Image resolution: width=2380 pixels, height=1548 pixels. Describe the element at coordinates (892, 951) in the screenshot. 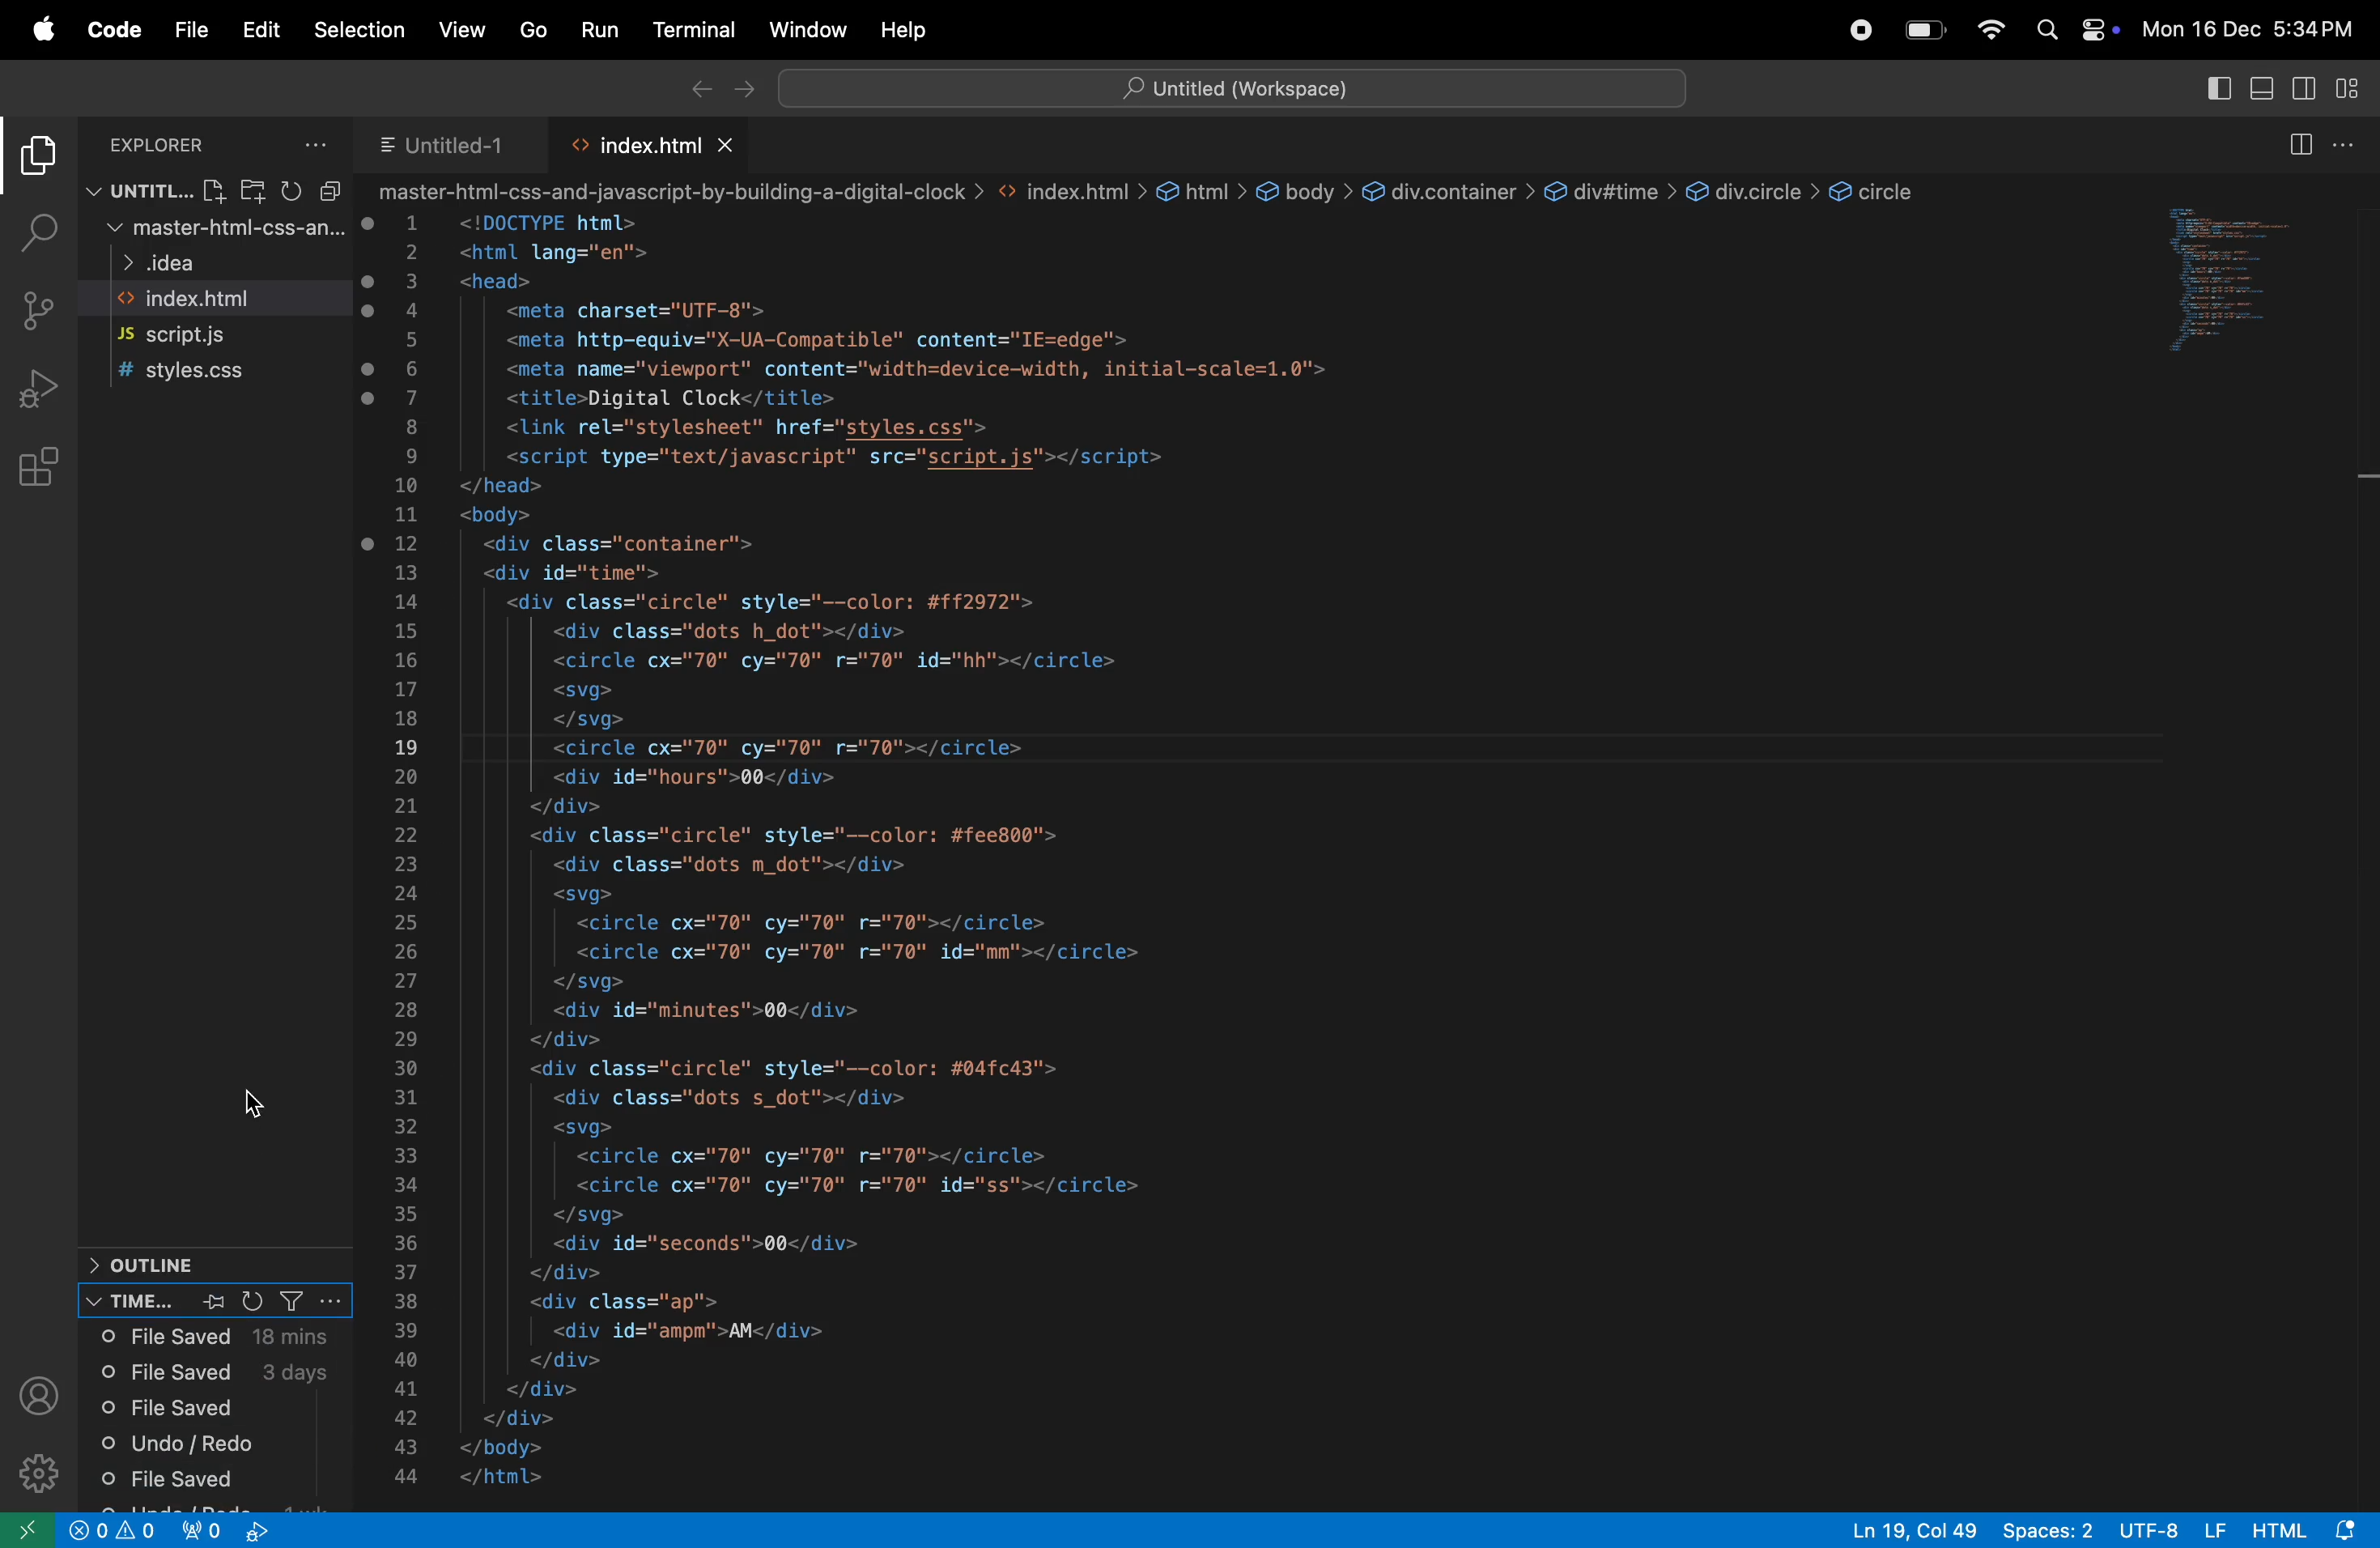

I see `<circle cx="70" cy="70" r="70" id="mm"></circle>` at that location.